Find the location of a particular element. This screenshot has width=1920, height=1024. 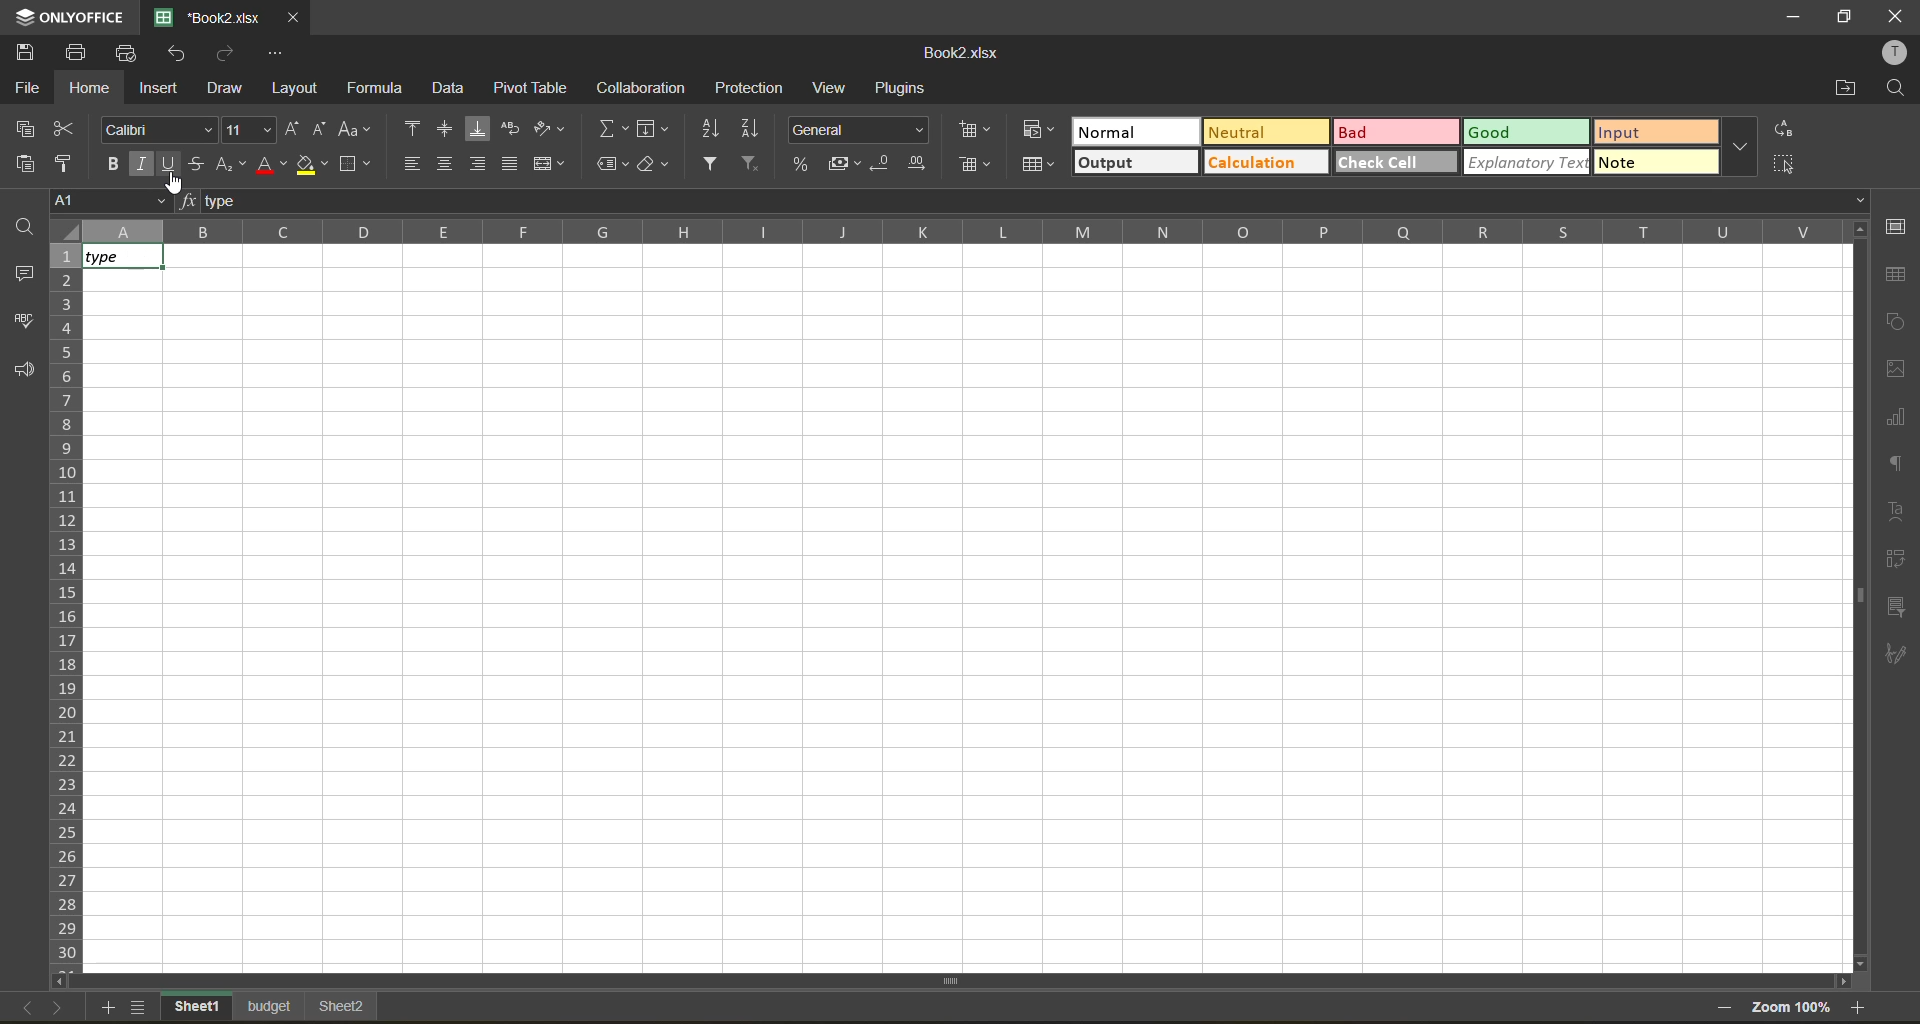

orientation is located at coordinates (550, 128).